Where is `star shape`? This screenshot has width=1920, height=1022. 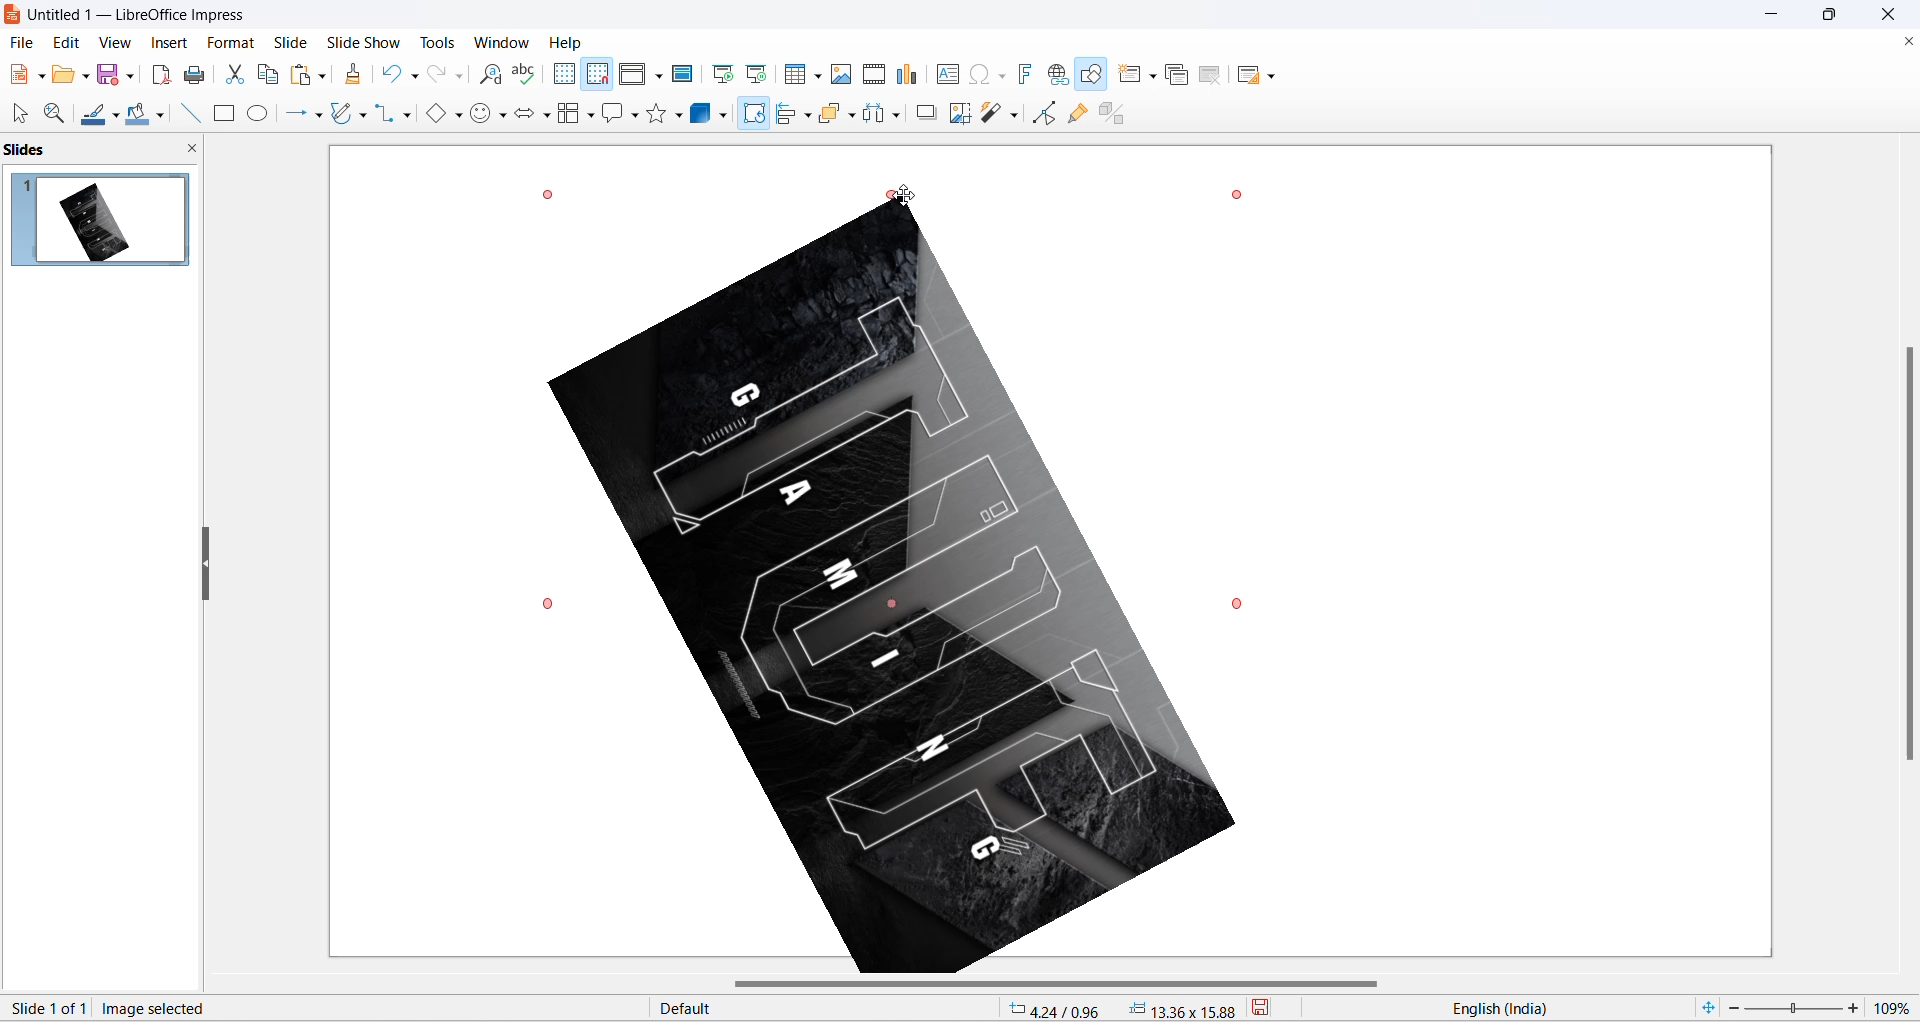
star shape is located at coordinates (656, 114).